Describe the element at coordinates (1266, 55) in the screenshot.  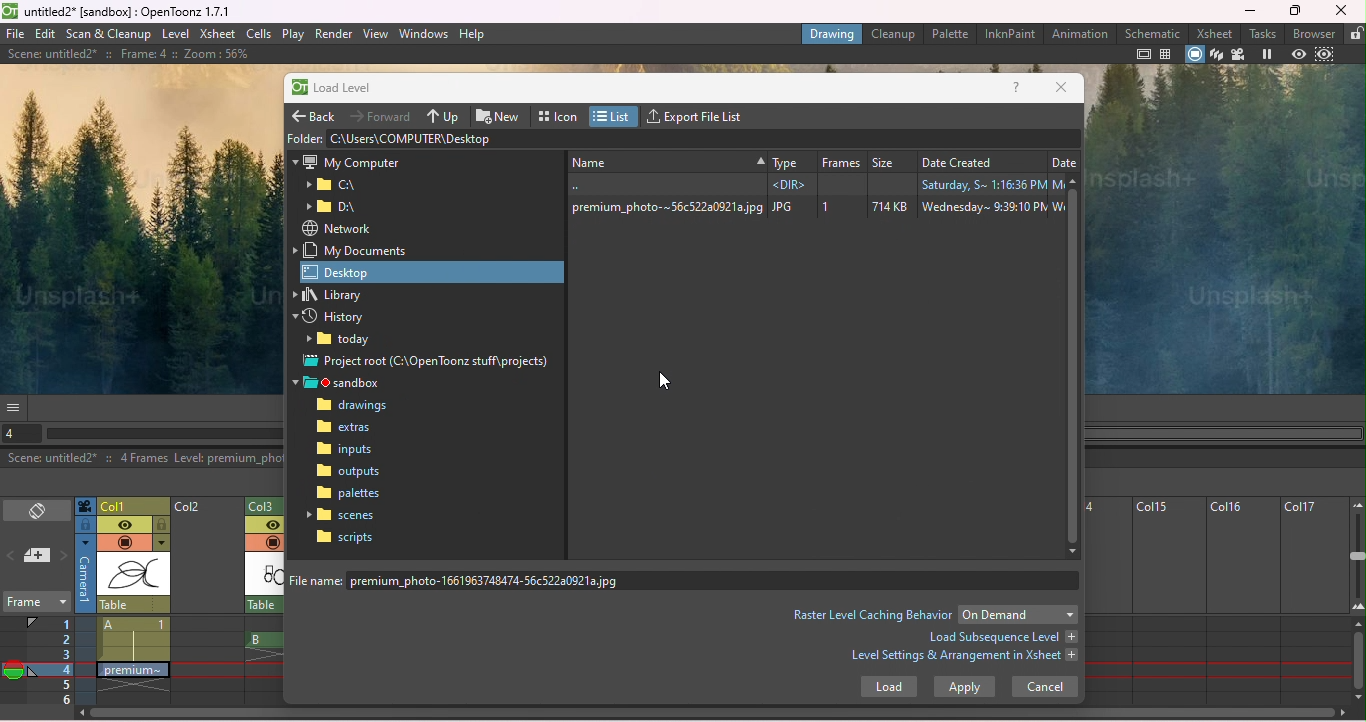
I see `Freeze` at that location.